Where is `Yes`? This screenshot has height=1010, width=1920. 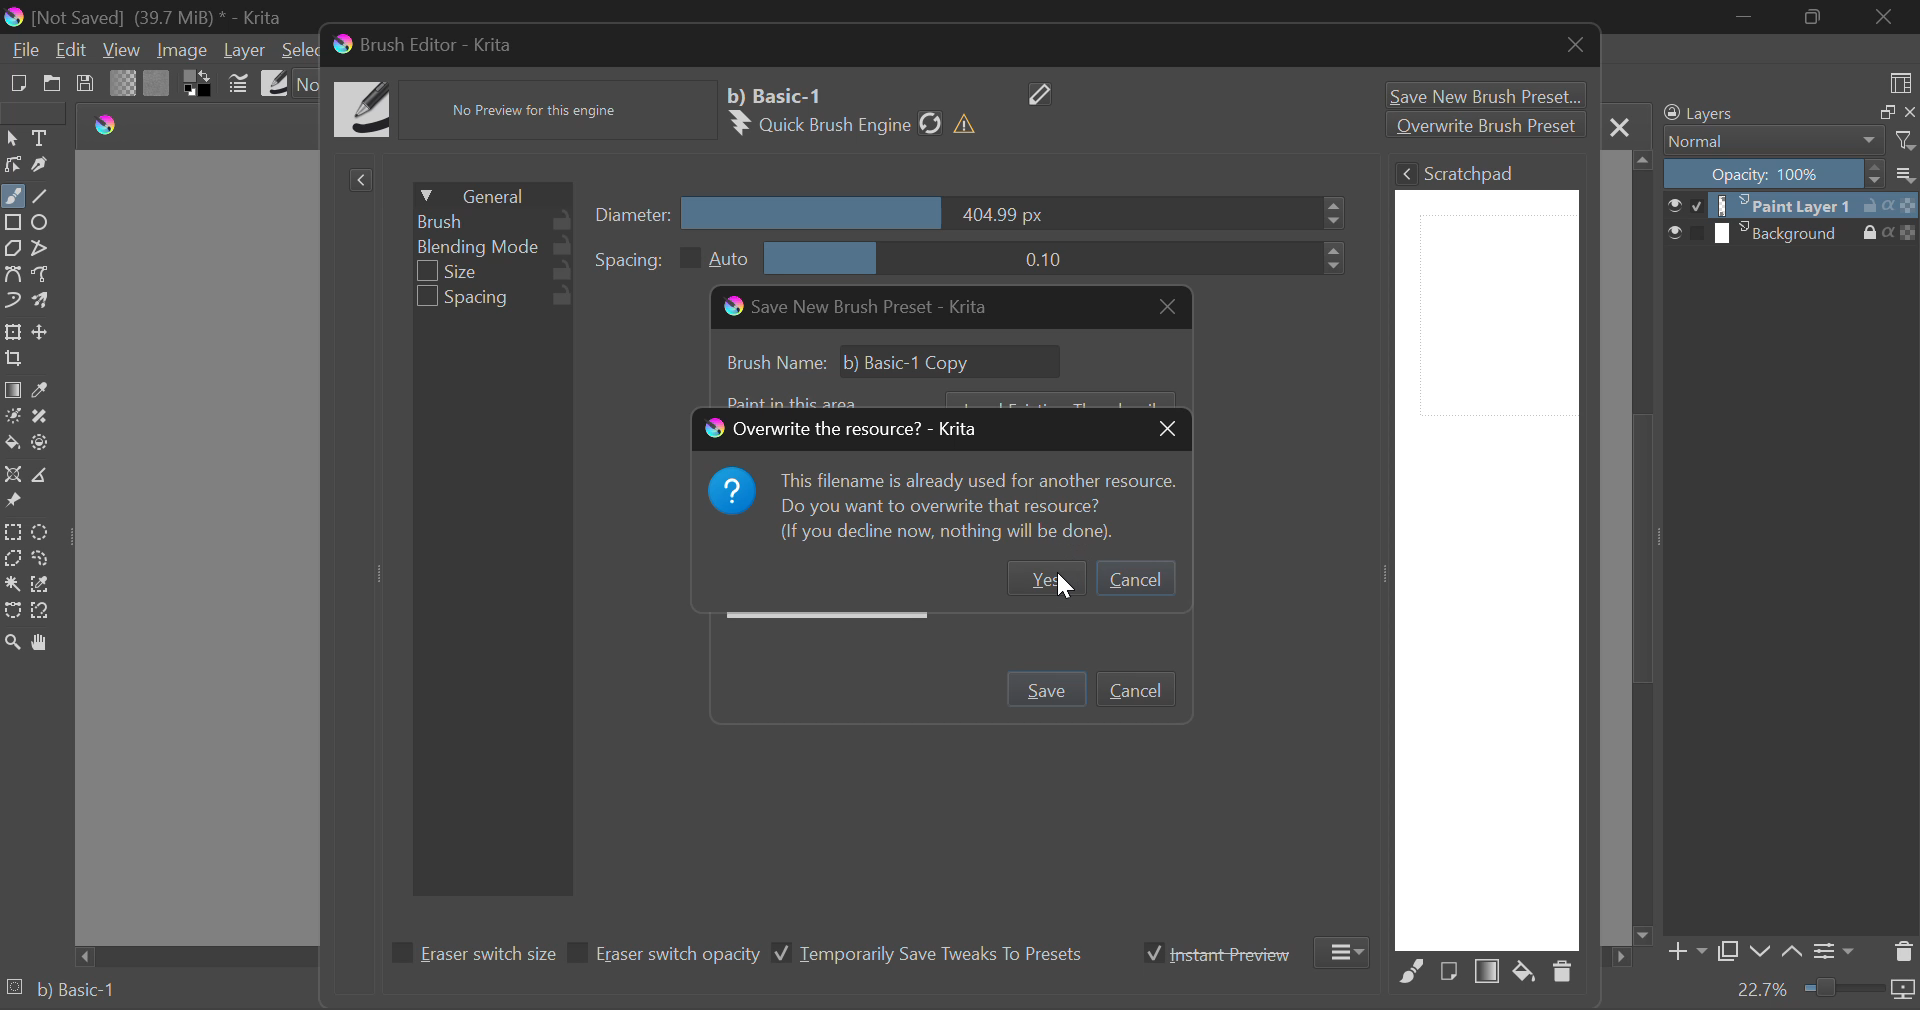
Yes is located at coordinates (1044, 579).